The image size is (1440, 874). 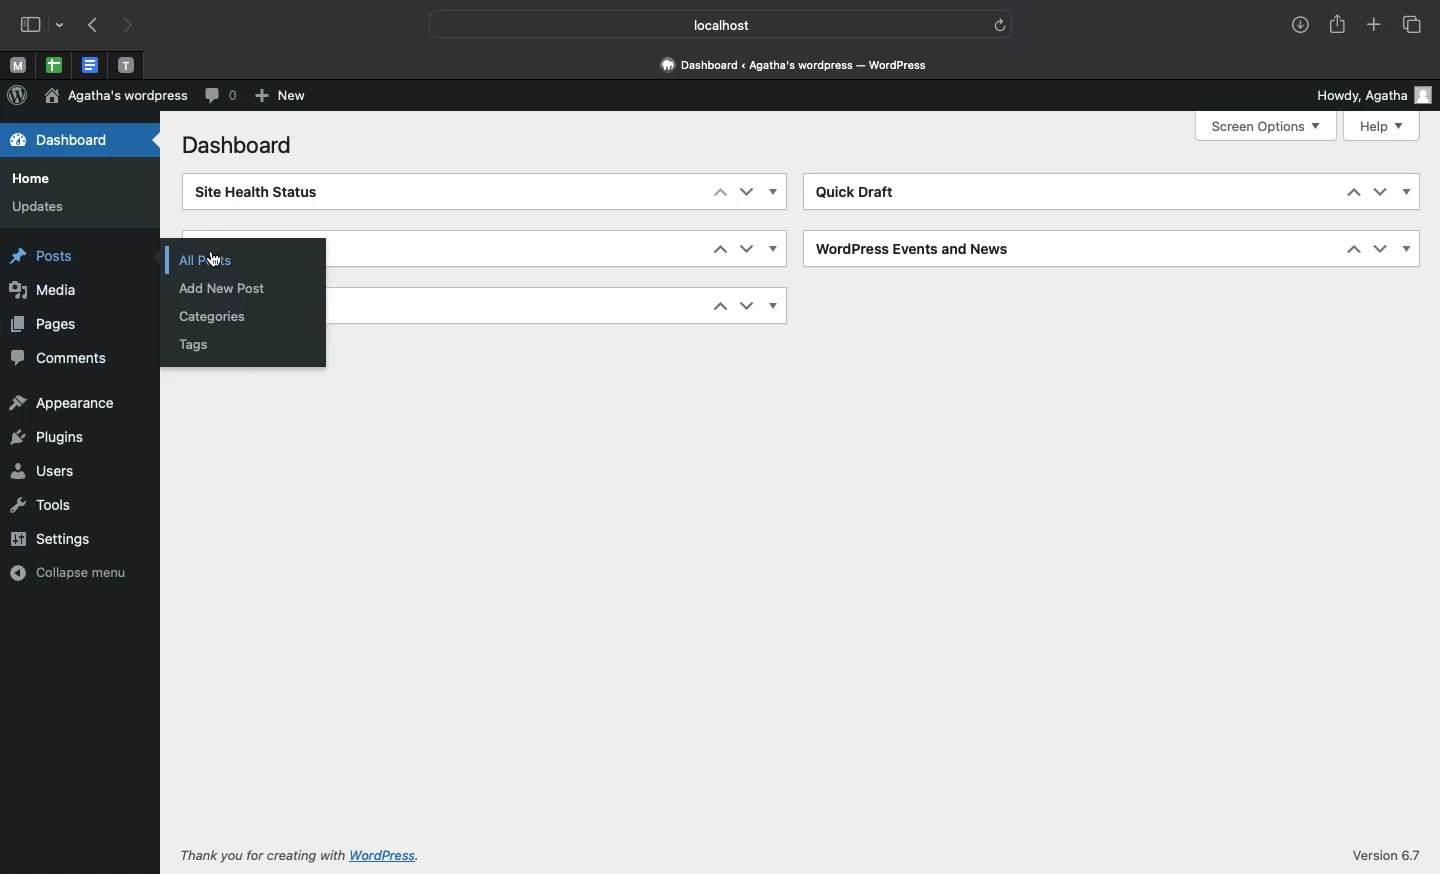 What do you see at coordinates (260, 192) in the screenshot?
I see `Site health status` at bounding box center [260, 192].